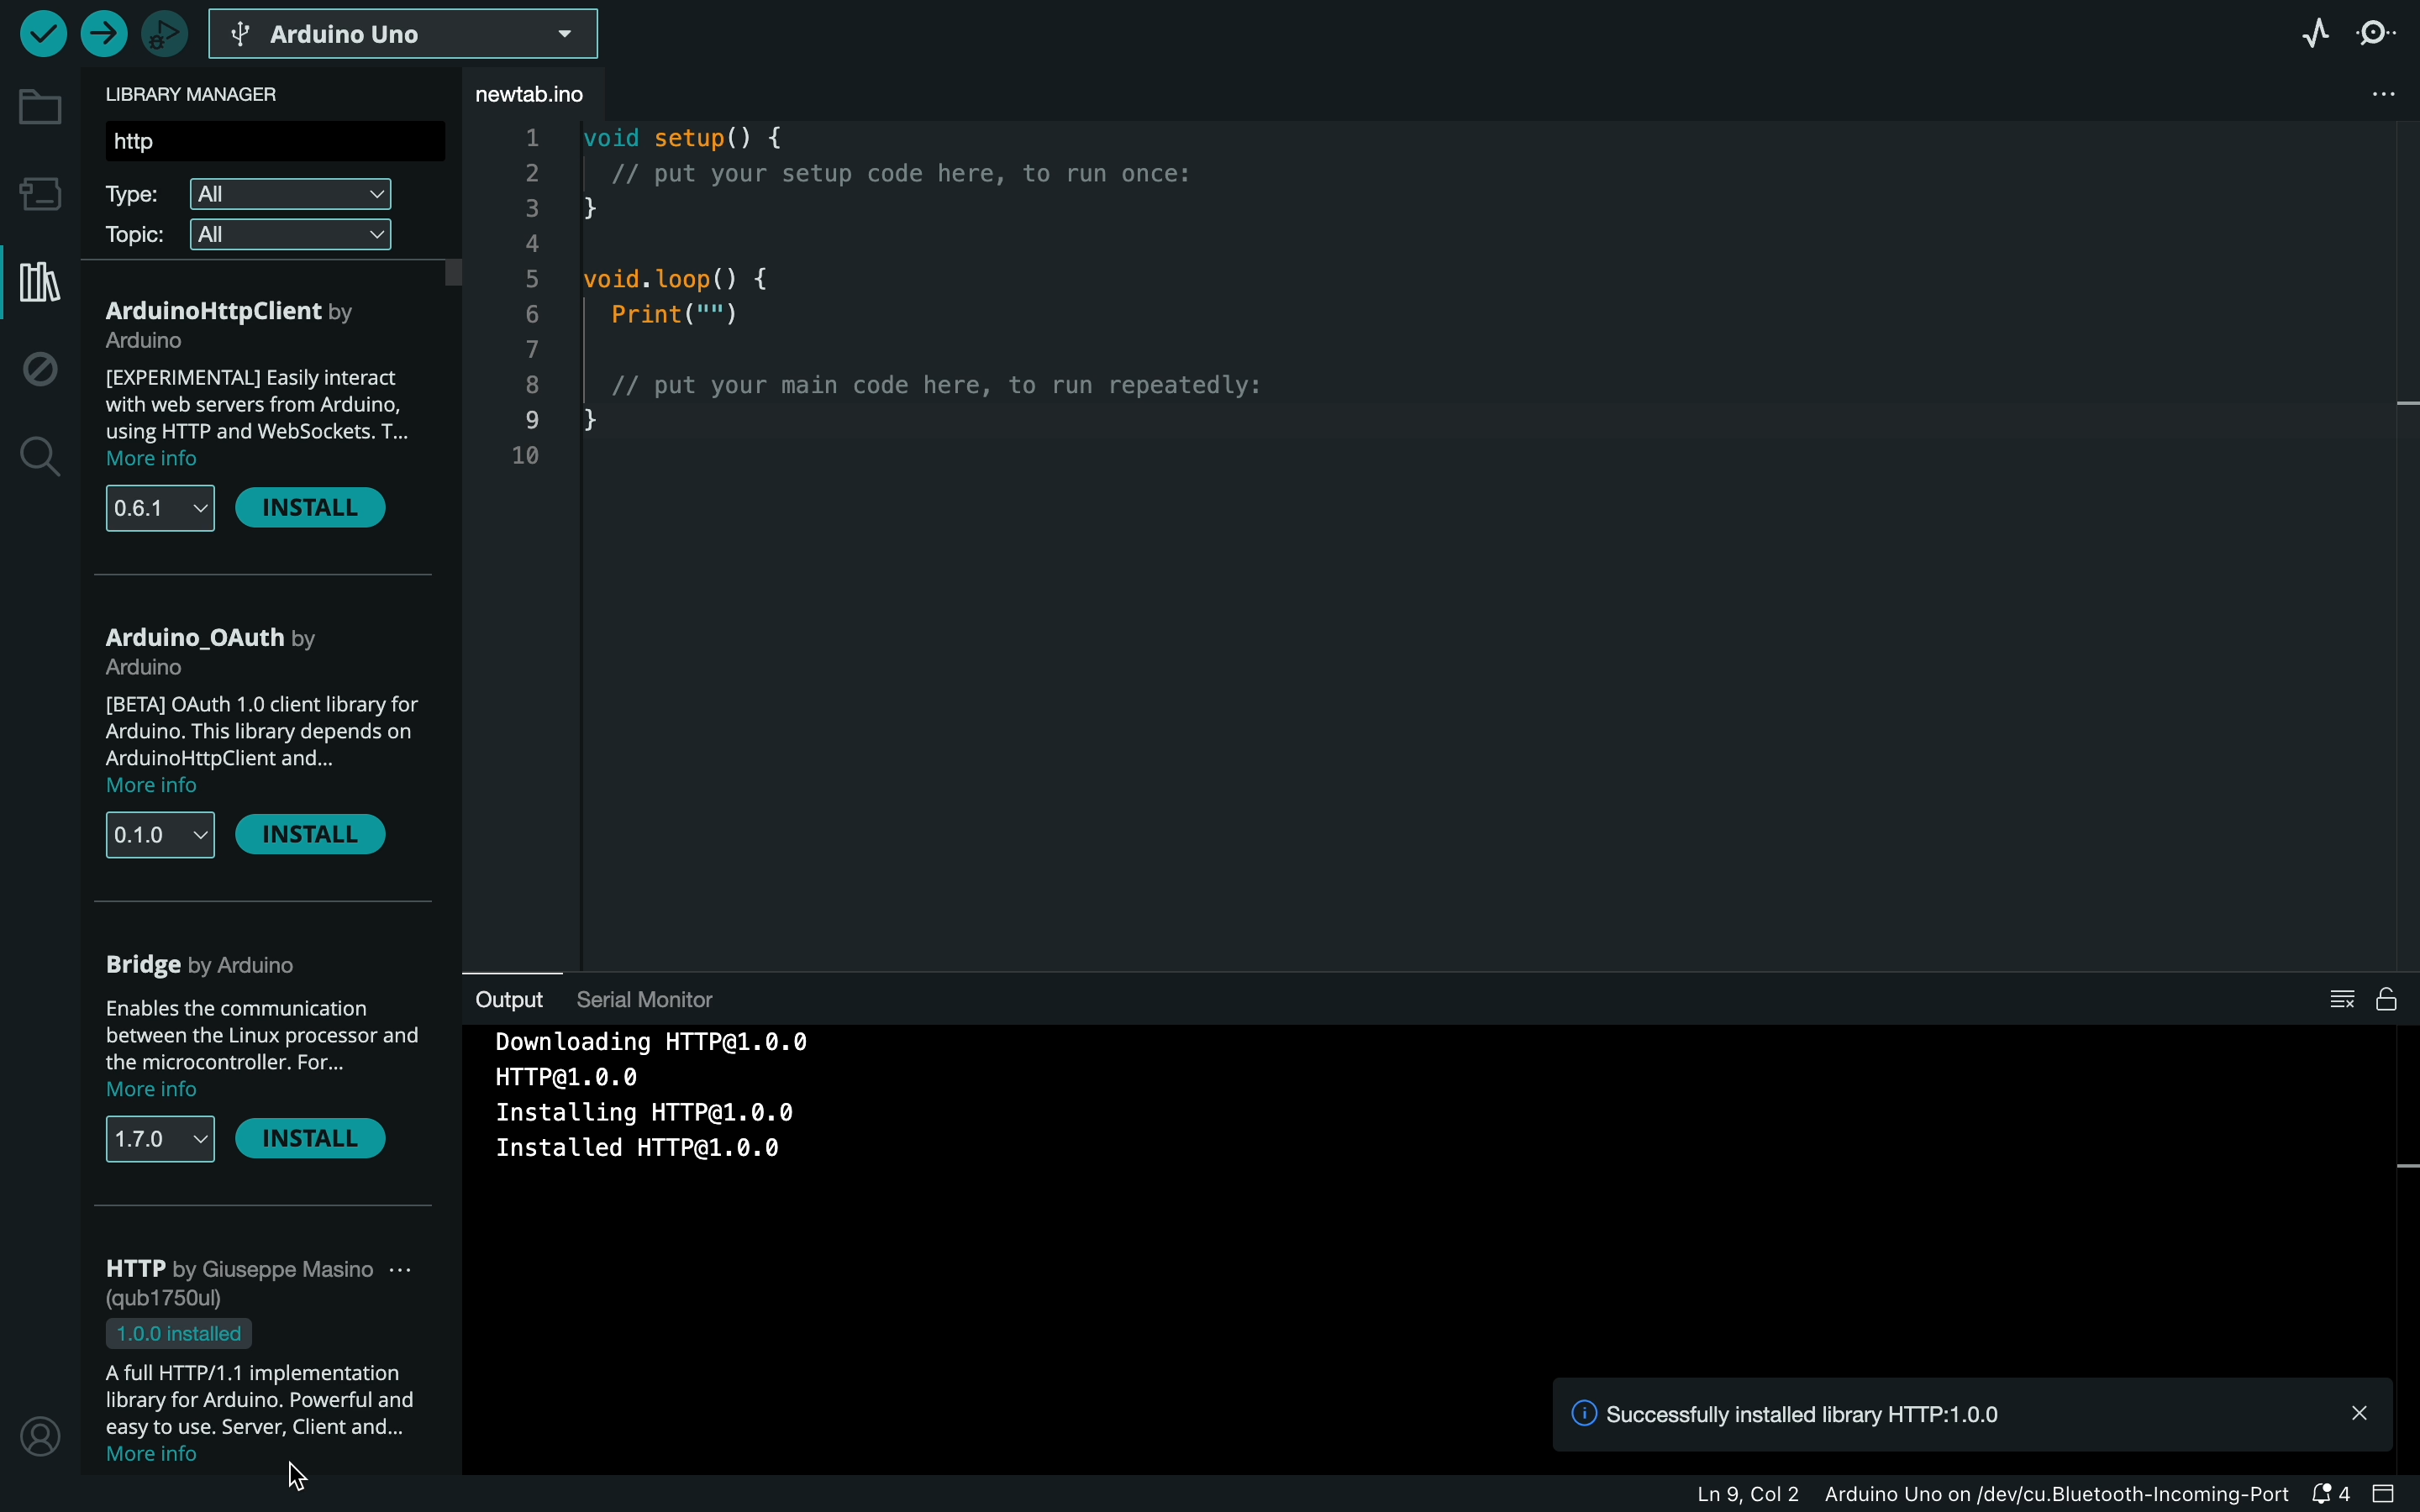 This screenshot has width=2420, height=1512. Describe the element at coordinates (256, 1279) in the screenshot. I see `arduino low power` at that location.